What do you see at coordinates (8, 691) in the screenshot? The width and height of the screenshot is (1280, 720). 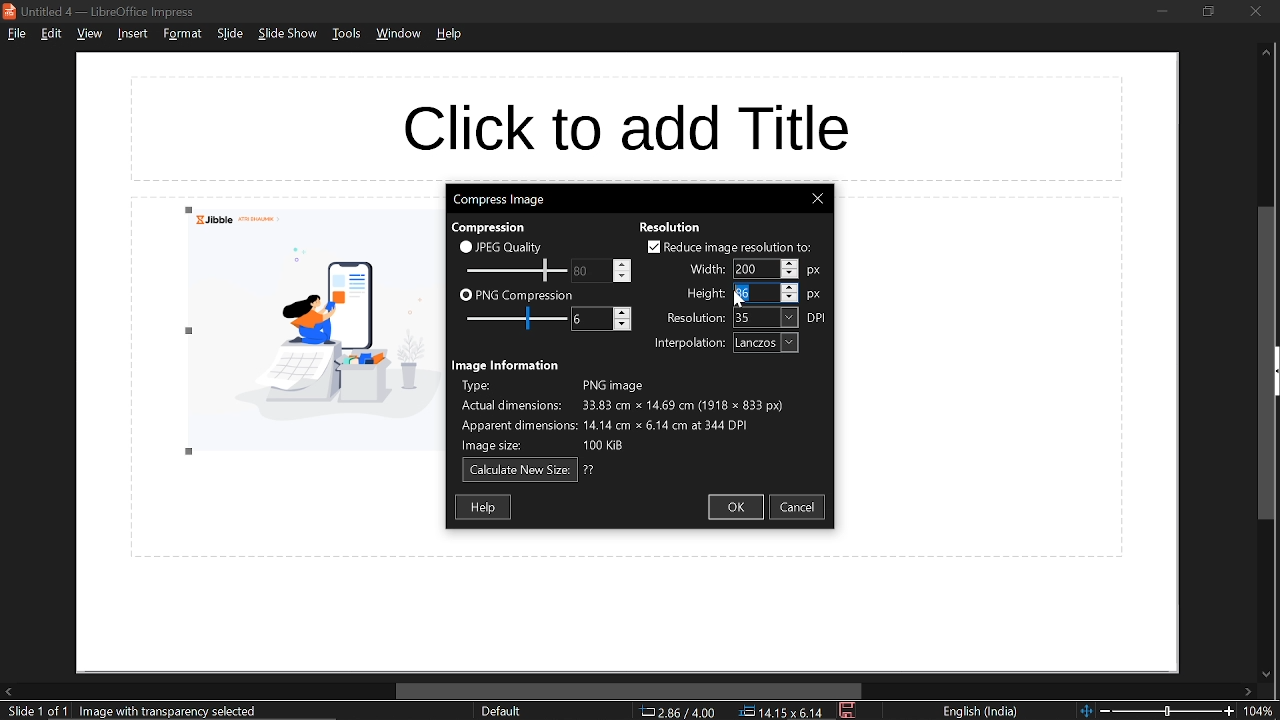 I see `move left` at bounding box center [8, 691].